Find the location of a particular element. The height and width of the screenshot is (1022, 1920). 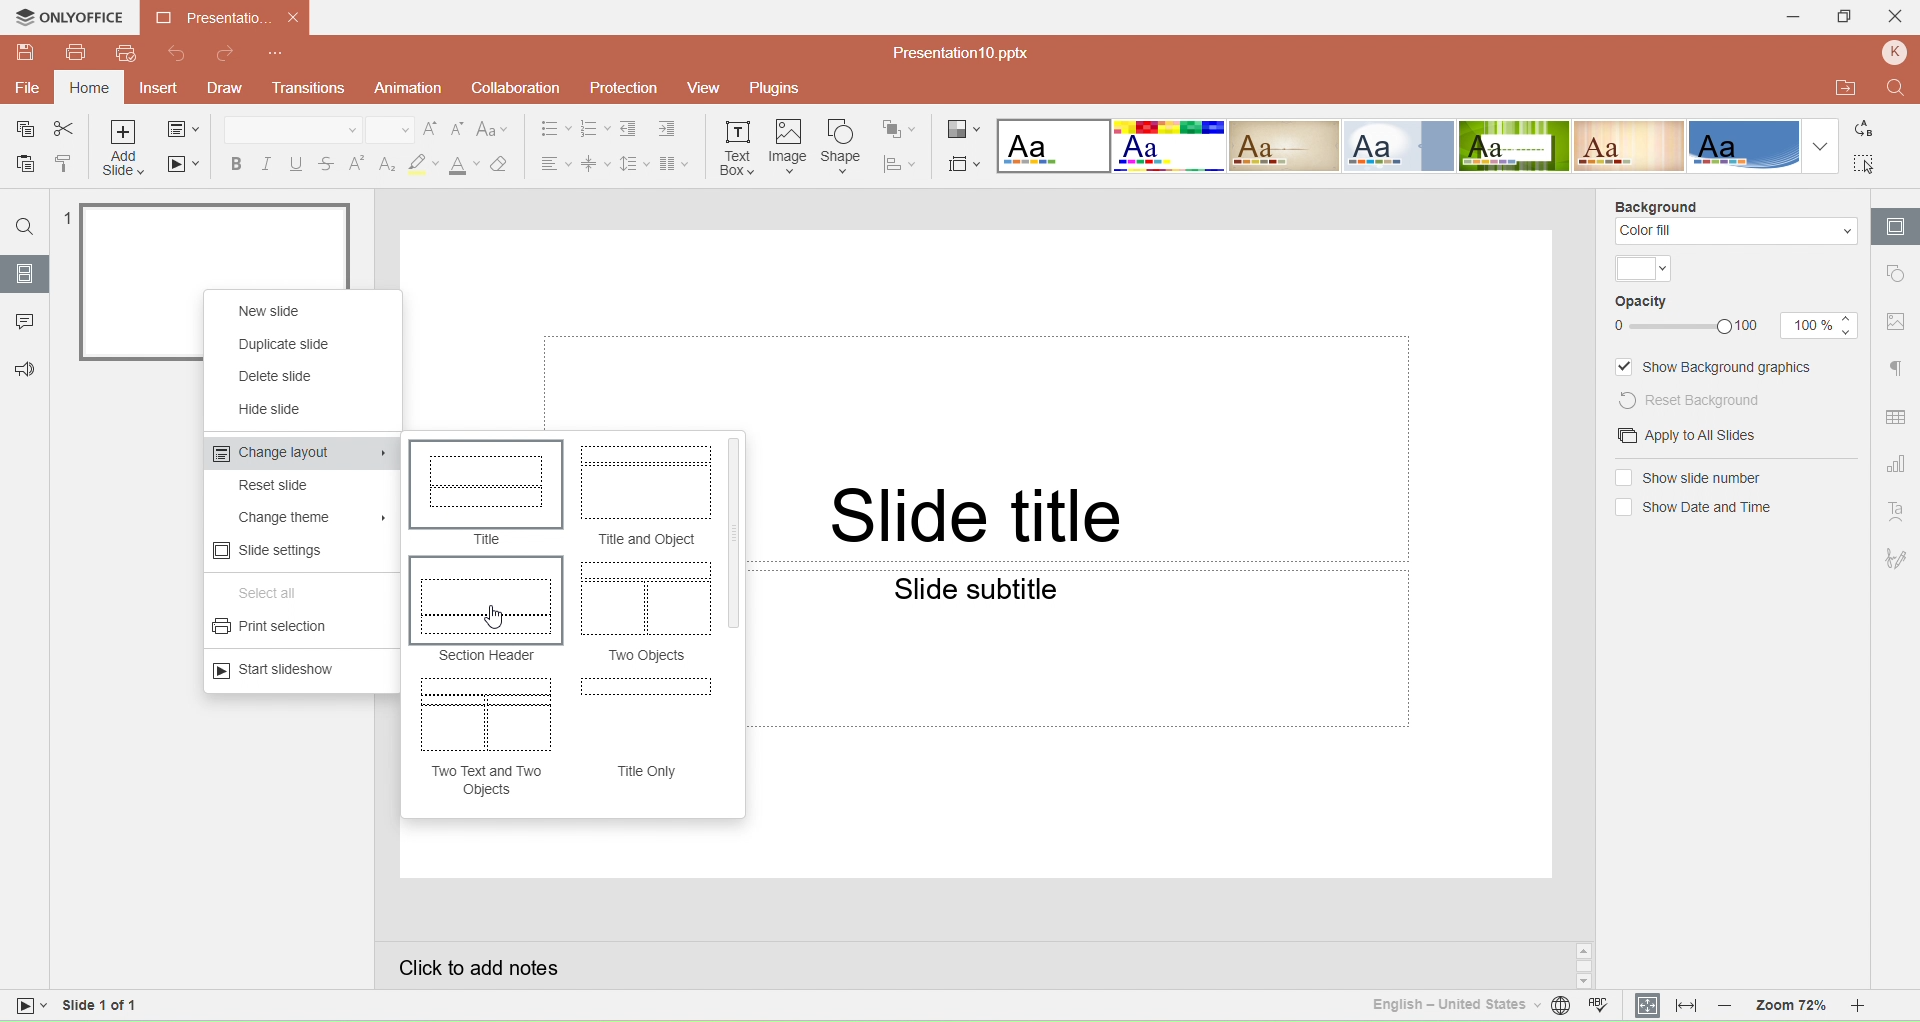

Insert shape is located at coordinates (841, 146).